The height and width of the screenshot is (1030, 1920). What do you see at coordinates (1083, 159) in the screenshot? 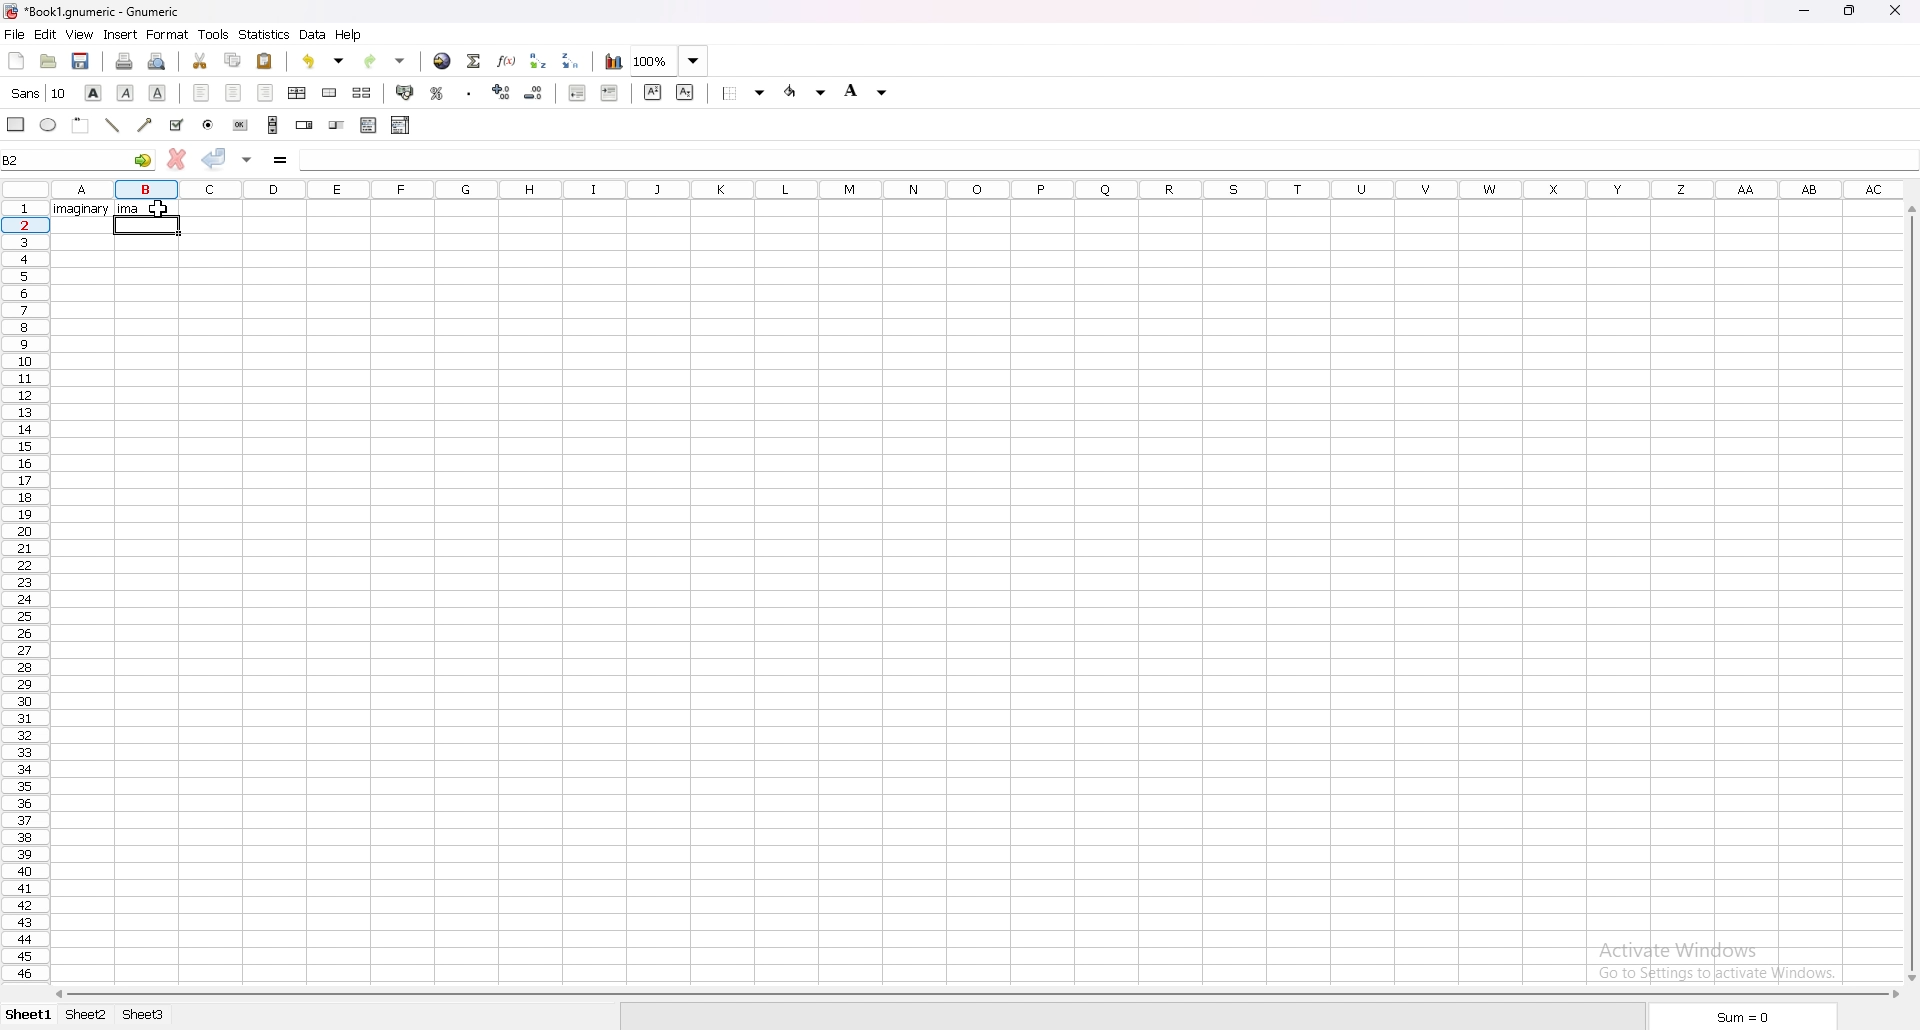
I see `CELL INPUT` at bounding box center [1083, 159].